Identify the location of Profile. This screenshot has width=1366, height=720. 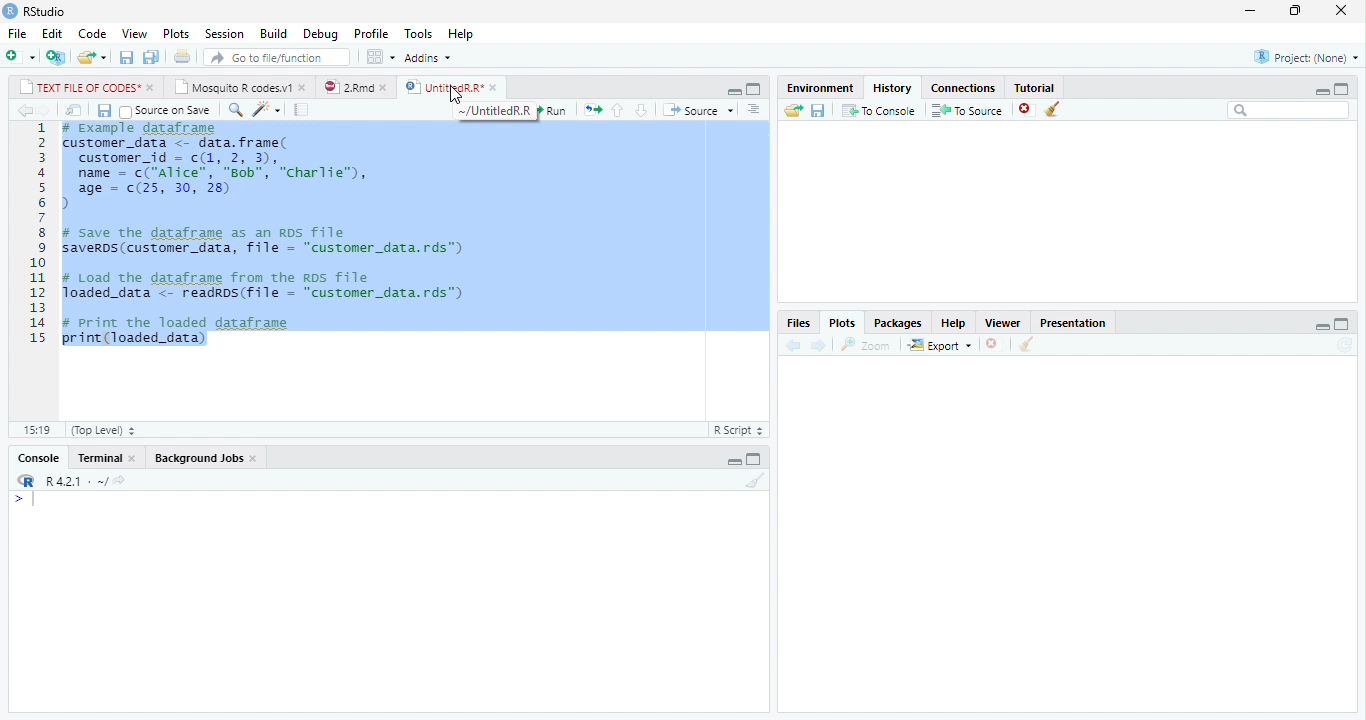
(371, 33).